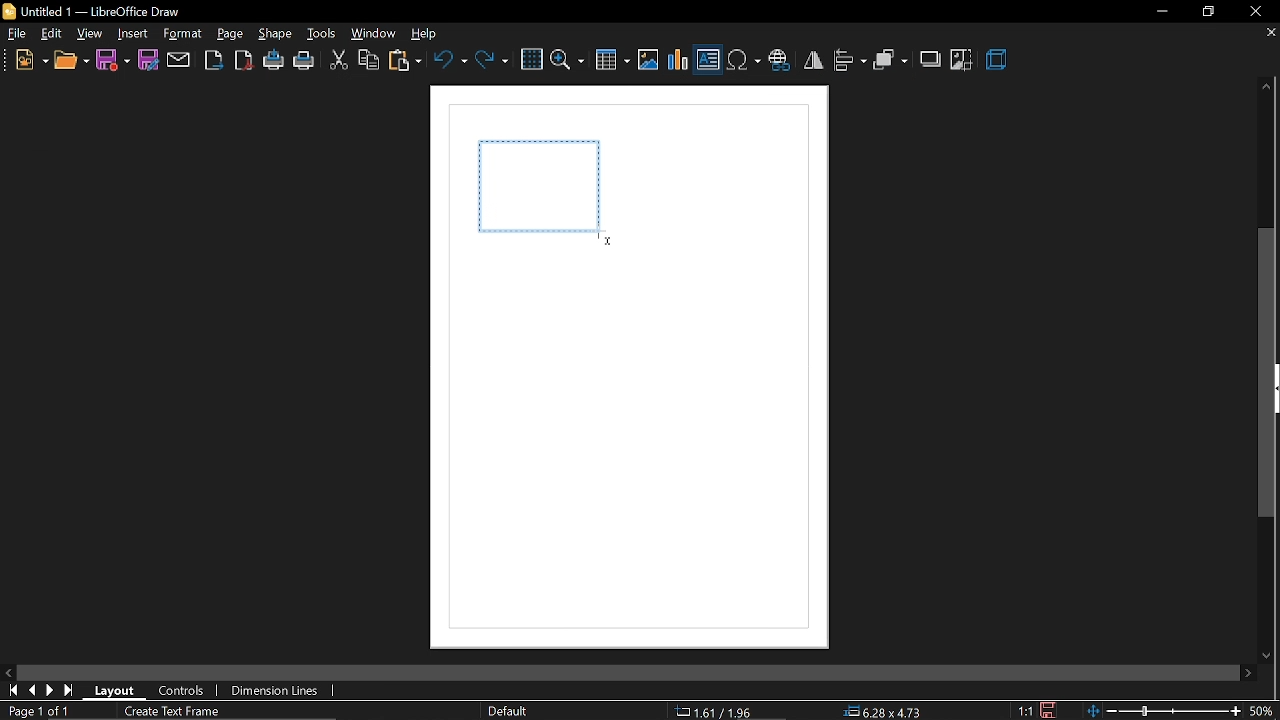 The height and width of the screenshot is (720, 1280). I want to click on undo, so click(450, 59).